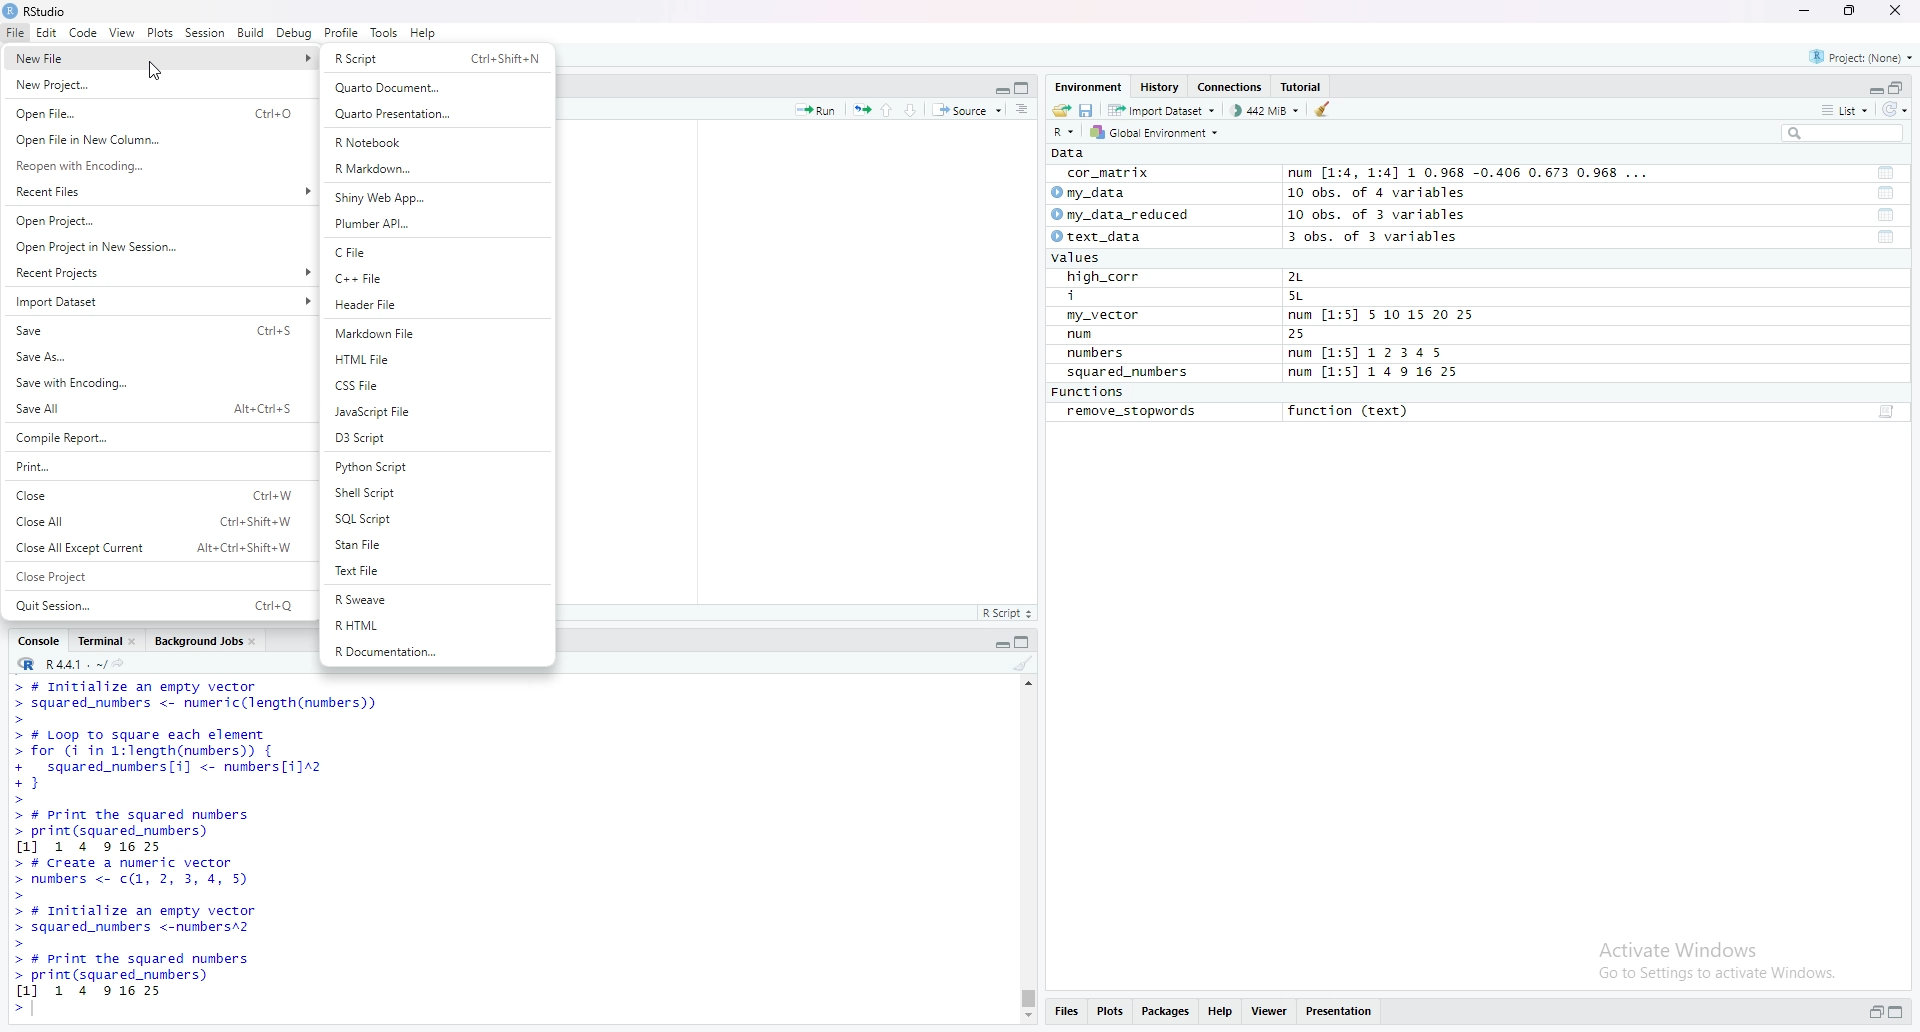 Image resolution: width=1920 pixels, height=1032 pixels. I want to click on 3 obs. of 3 variables, so click(1391, 237).